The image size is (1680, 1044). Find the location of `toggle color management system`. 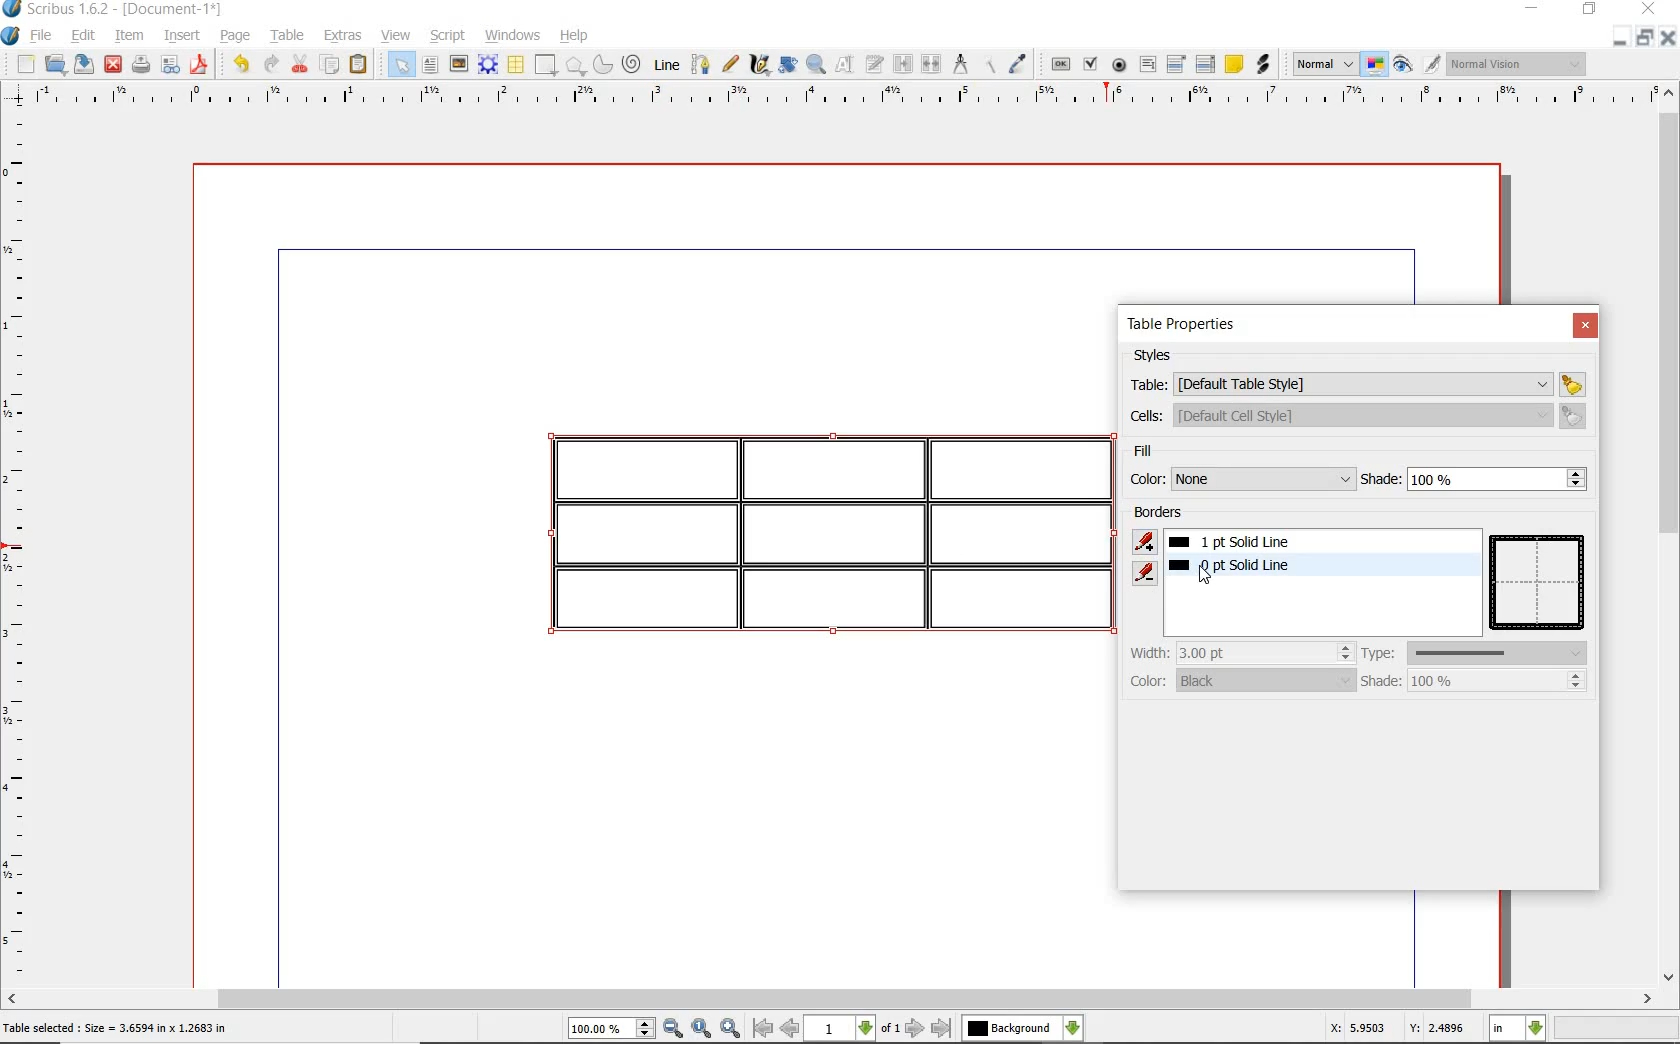

toggle color management system is located at coordinates (1371, 63).